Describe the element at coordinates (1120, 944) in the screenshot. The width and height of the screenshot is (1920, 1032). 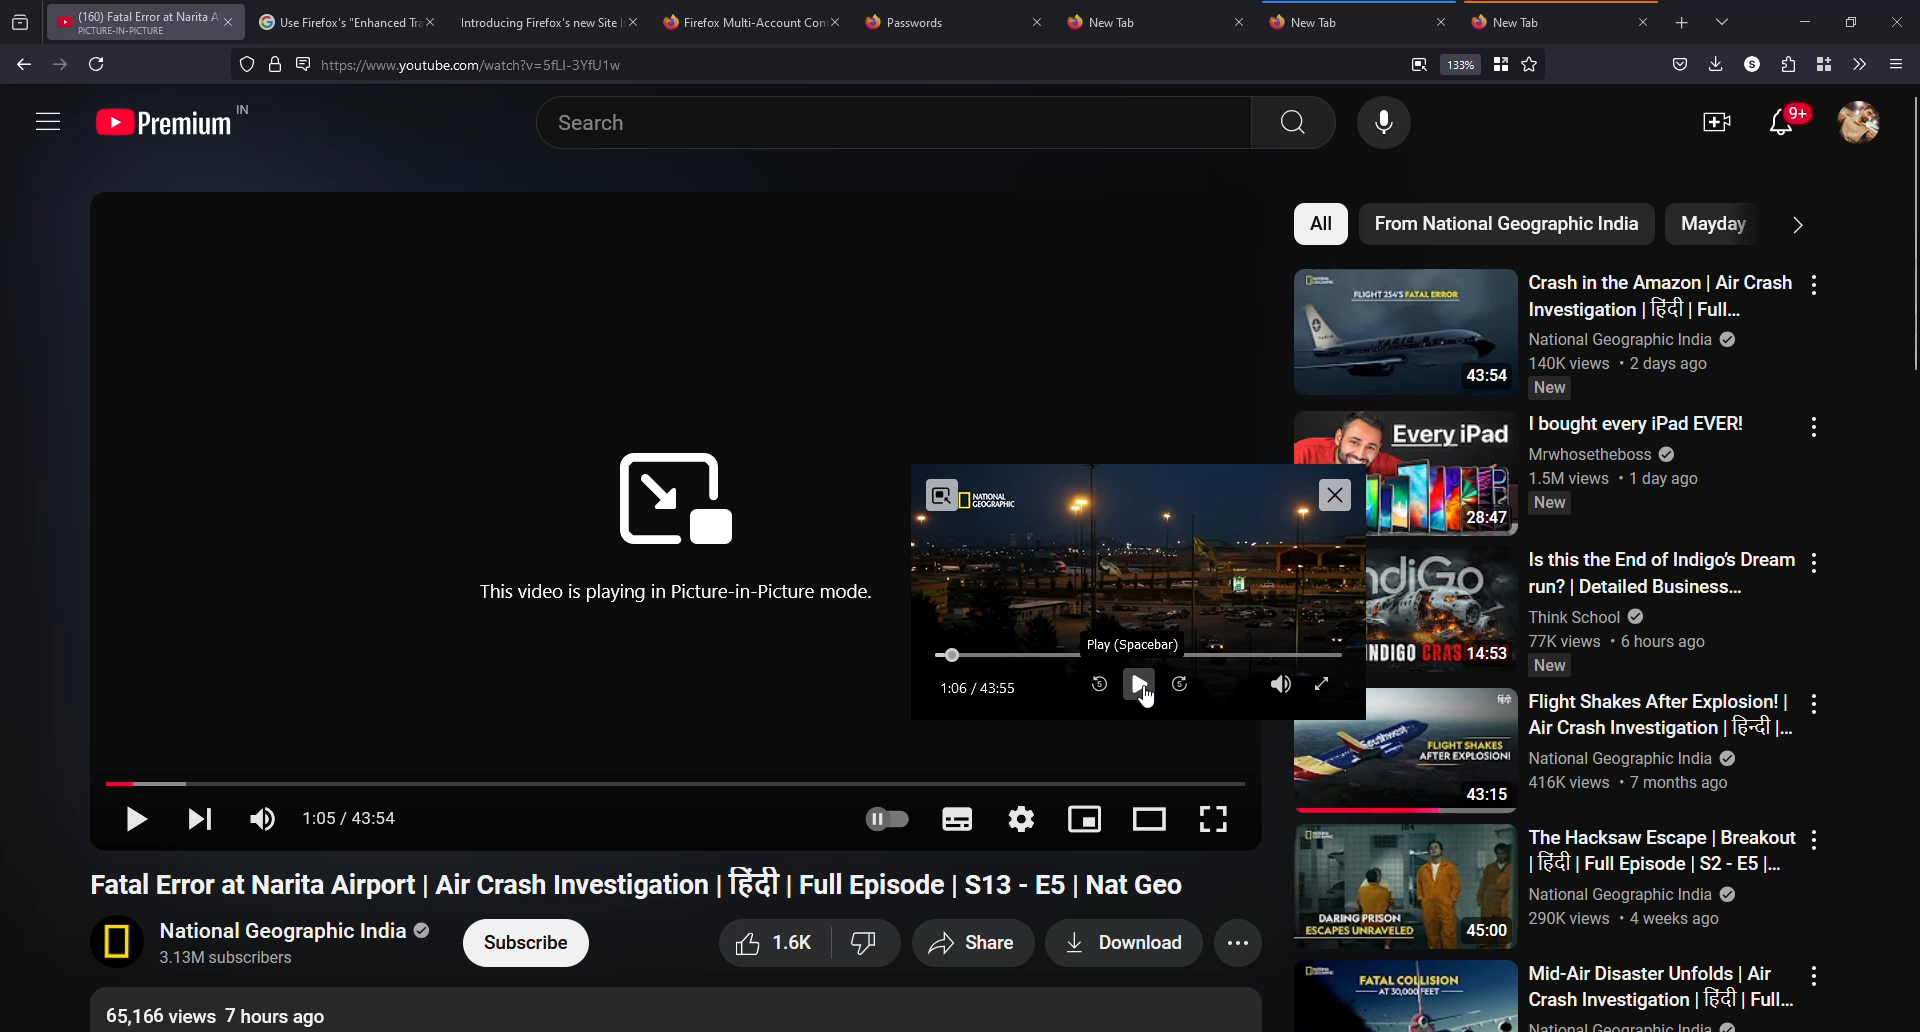
I see `download` at that location.